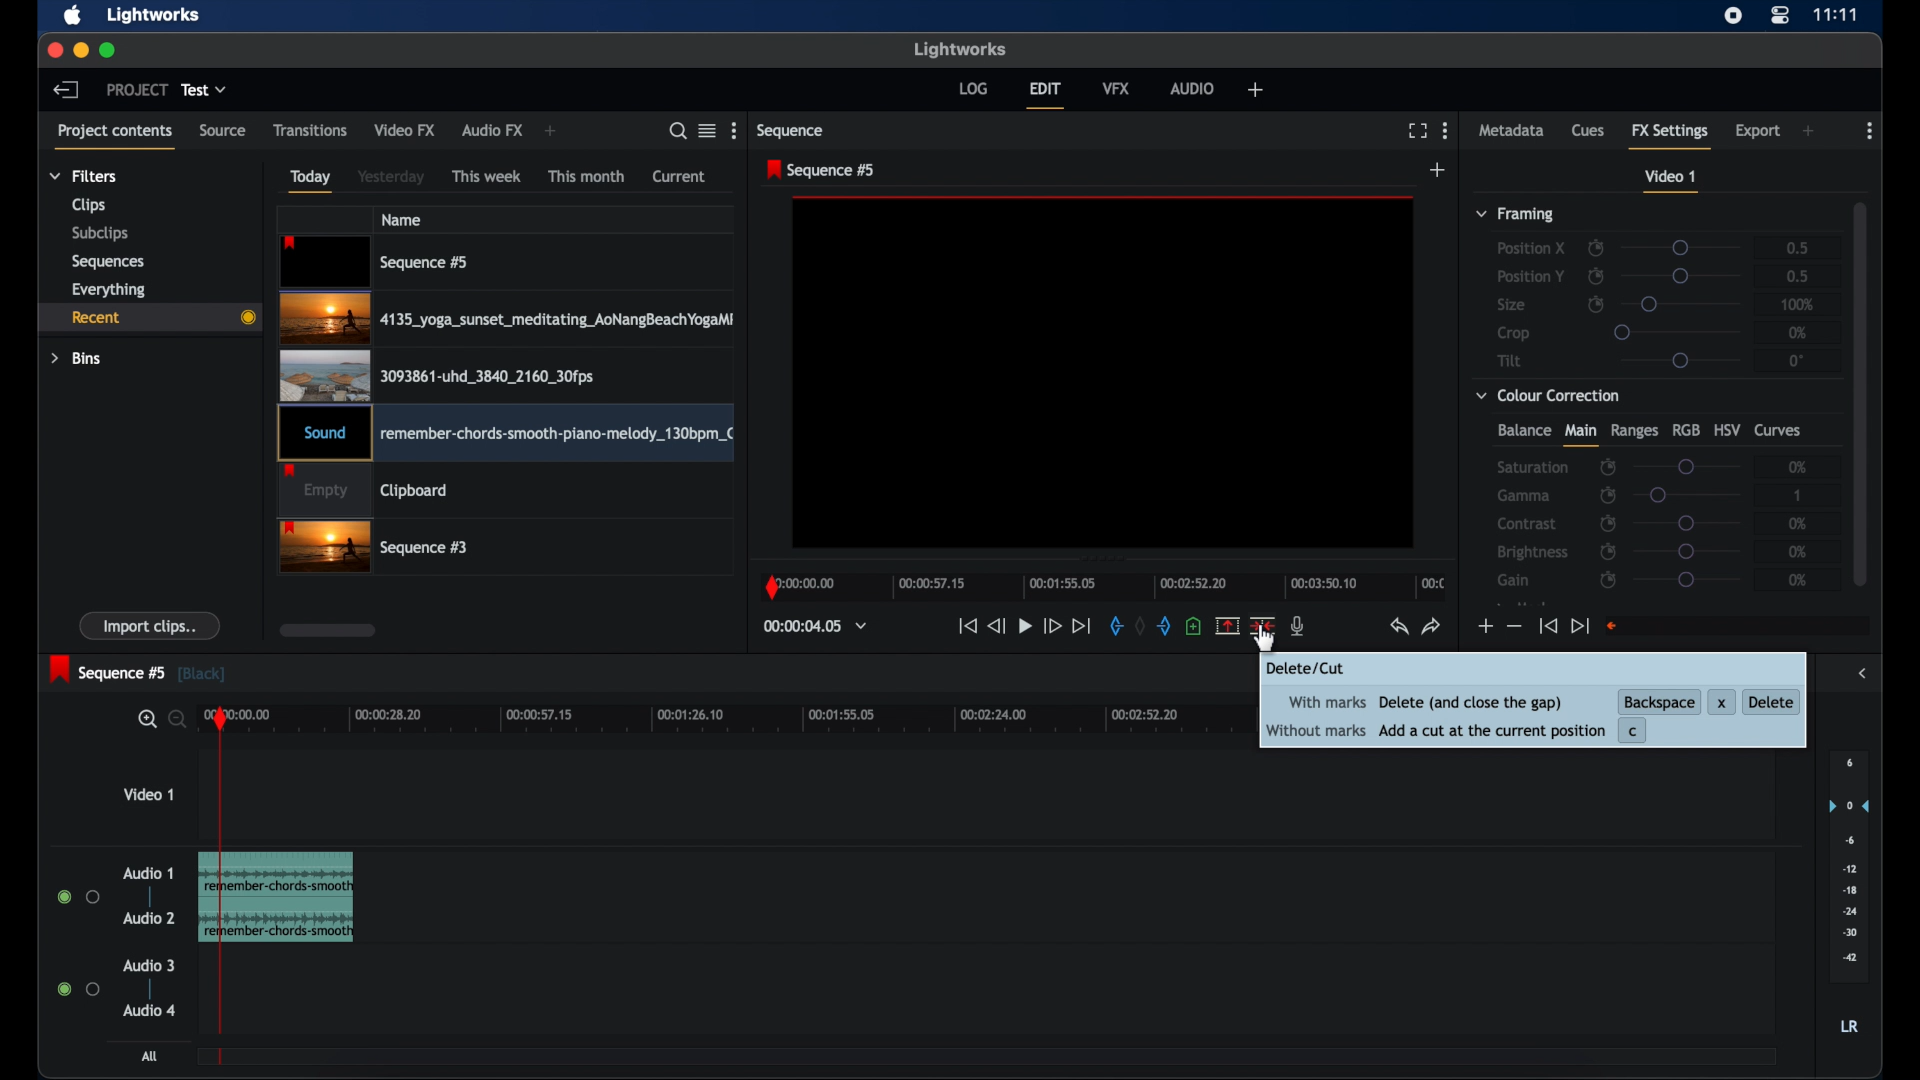 The image size is (1920, 1080). What do you see at coordinates (588, 176) in the screenshot?
I see `this month` at bounding box center [588, 176].